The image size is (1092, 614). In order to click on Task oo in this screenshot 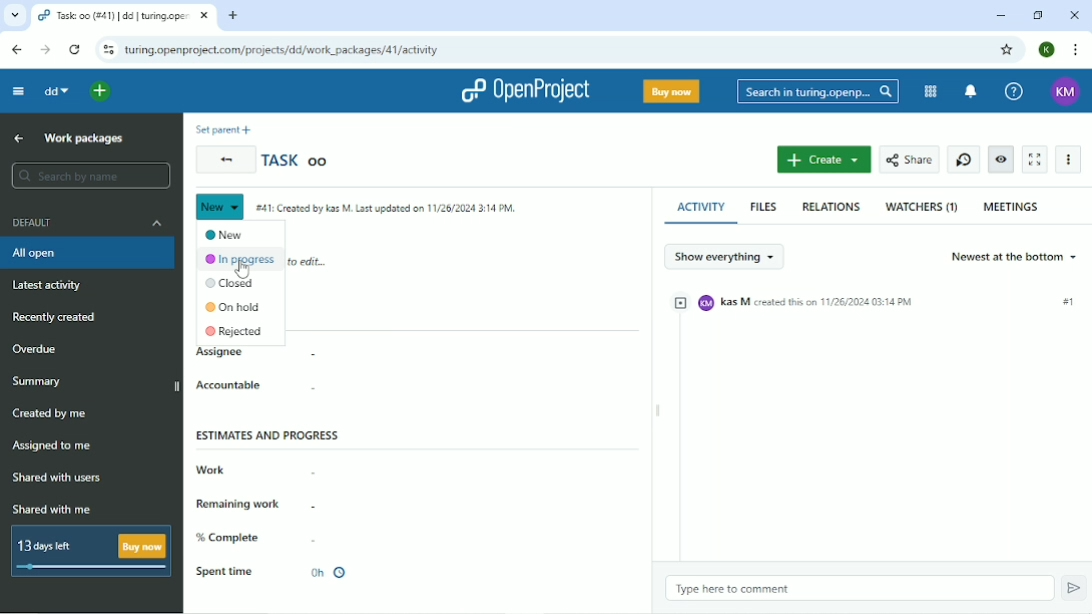, I will do `click(297, 162)`.